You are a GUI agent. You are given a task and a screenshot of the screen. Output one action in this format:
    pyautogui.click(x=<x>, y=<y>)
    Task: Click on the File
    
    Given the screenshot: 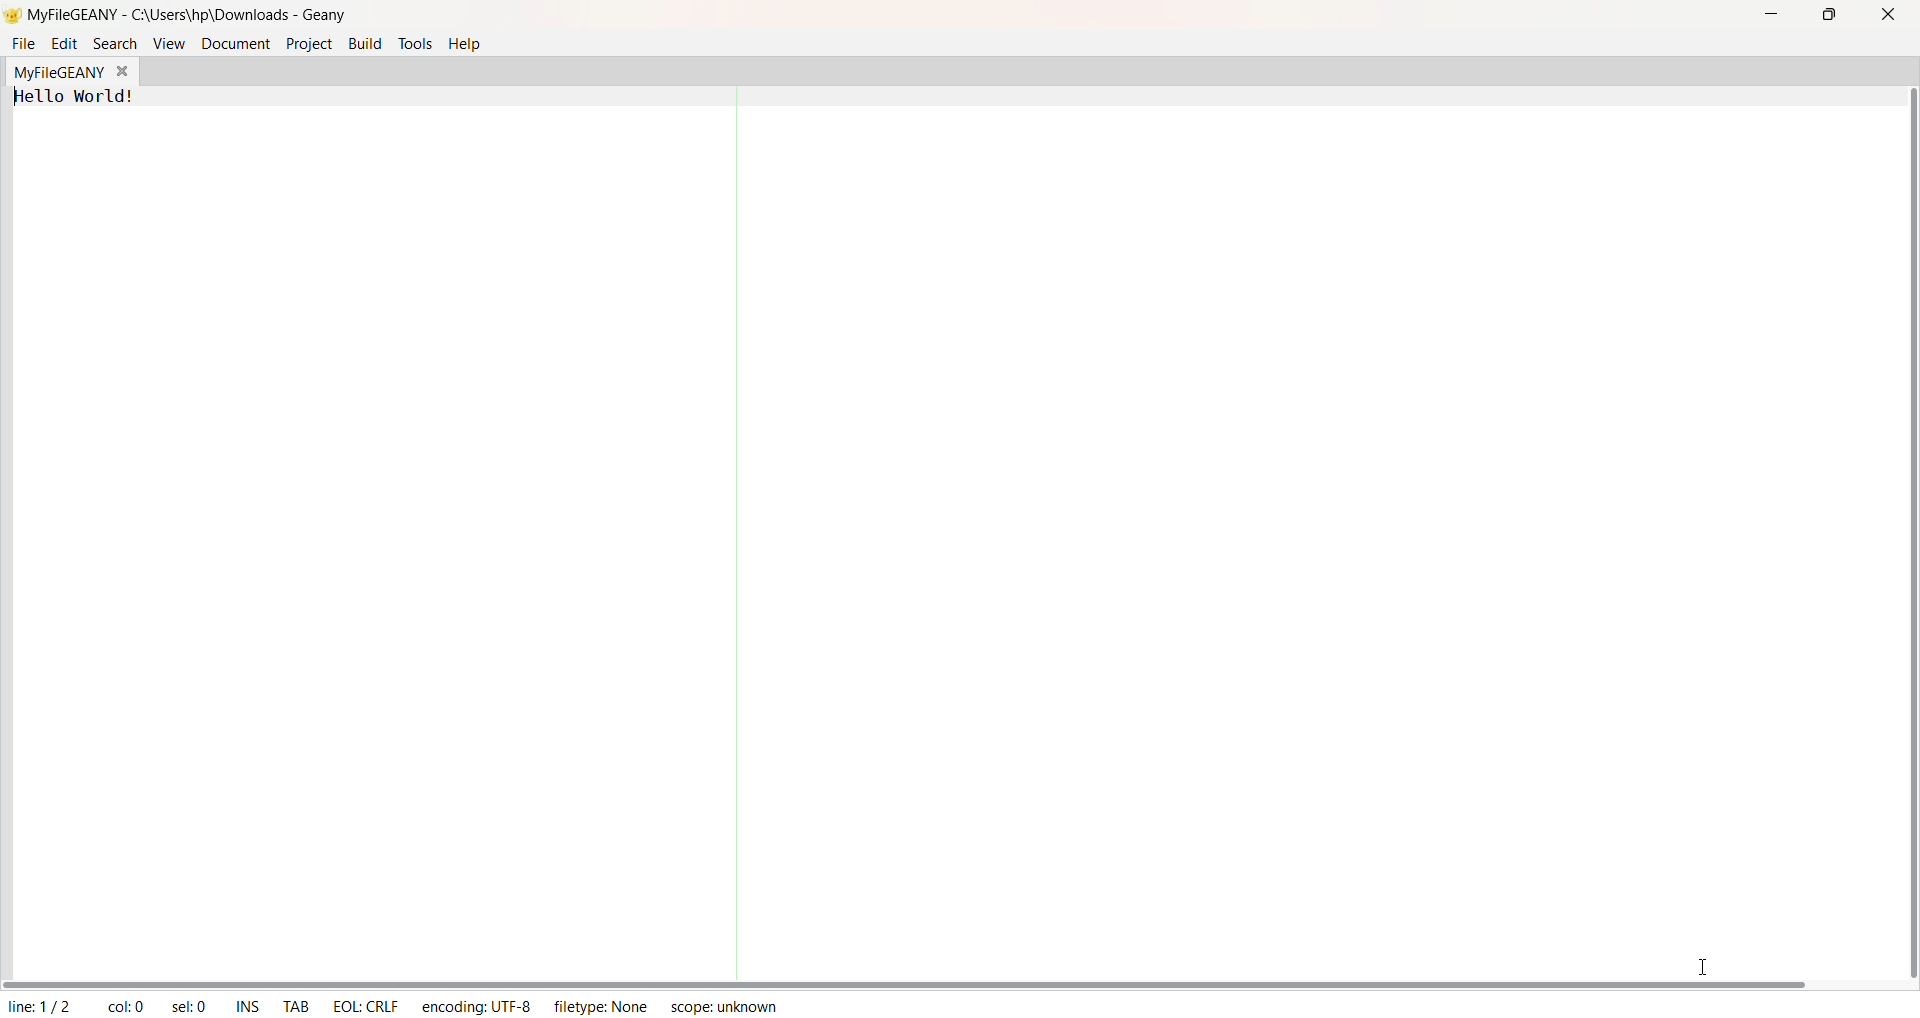 What is the action you would take?
    pyautogui.click(x=21, y=43)
    